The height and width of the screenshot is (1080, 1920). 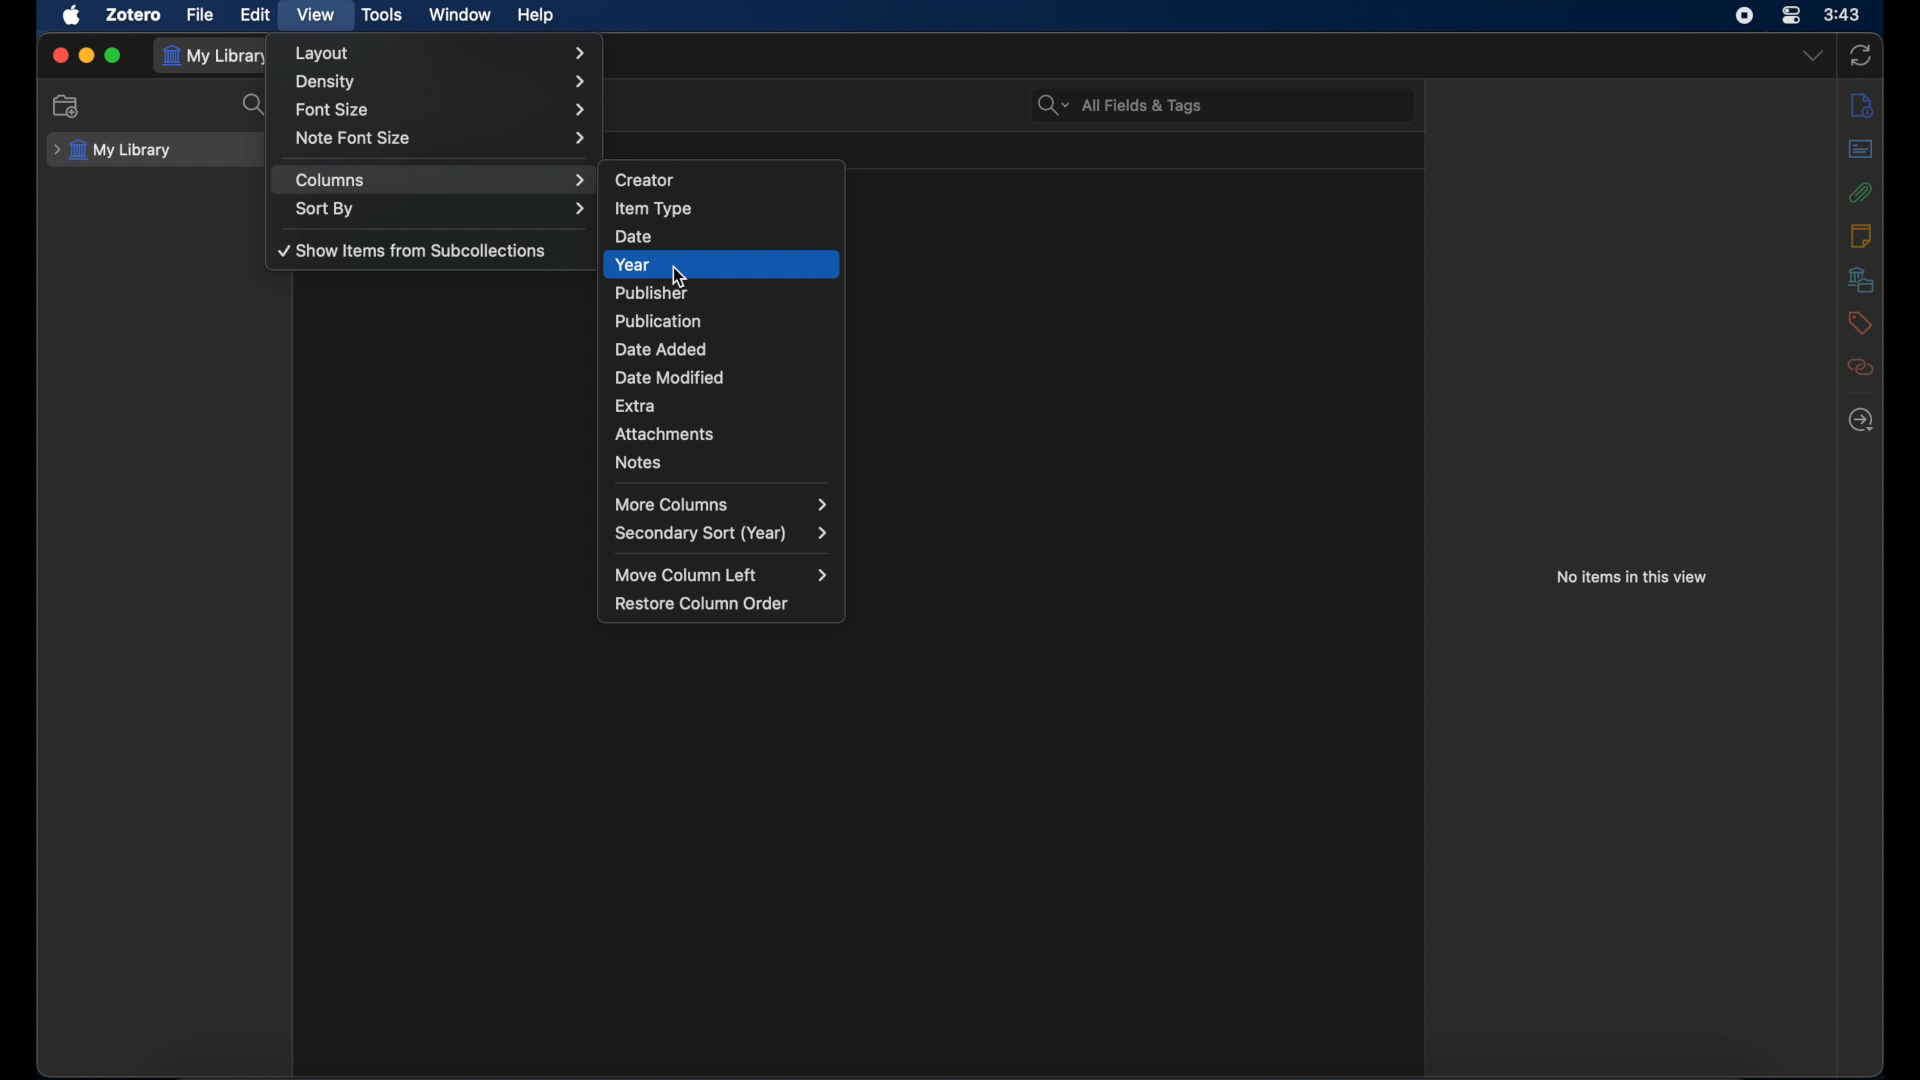 What do you see at coordinates (535, 15) in the screenshot?
I see `help` at bounding box center [535, 15].